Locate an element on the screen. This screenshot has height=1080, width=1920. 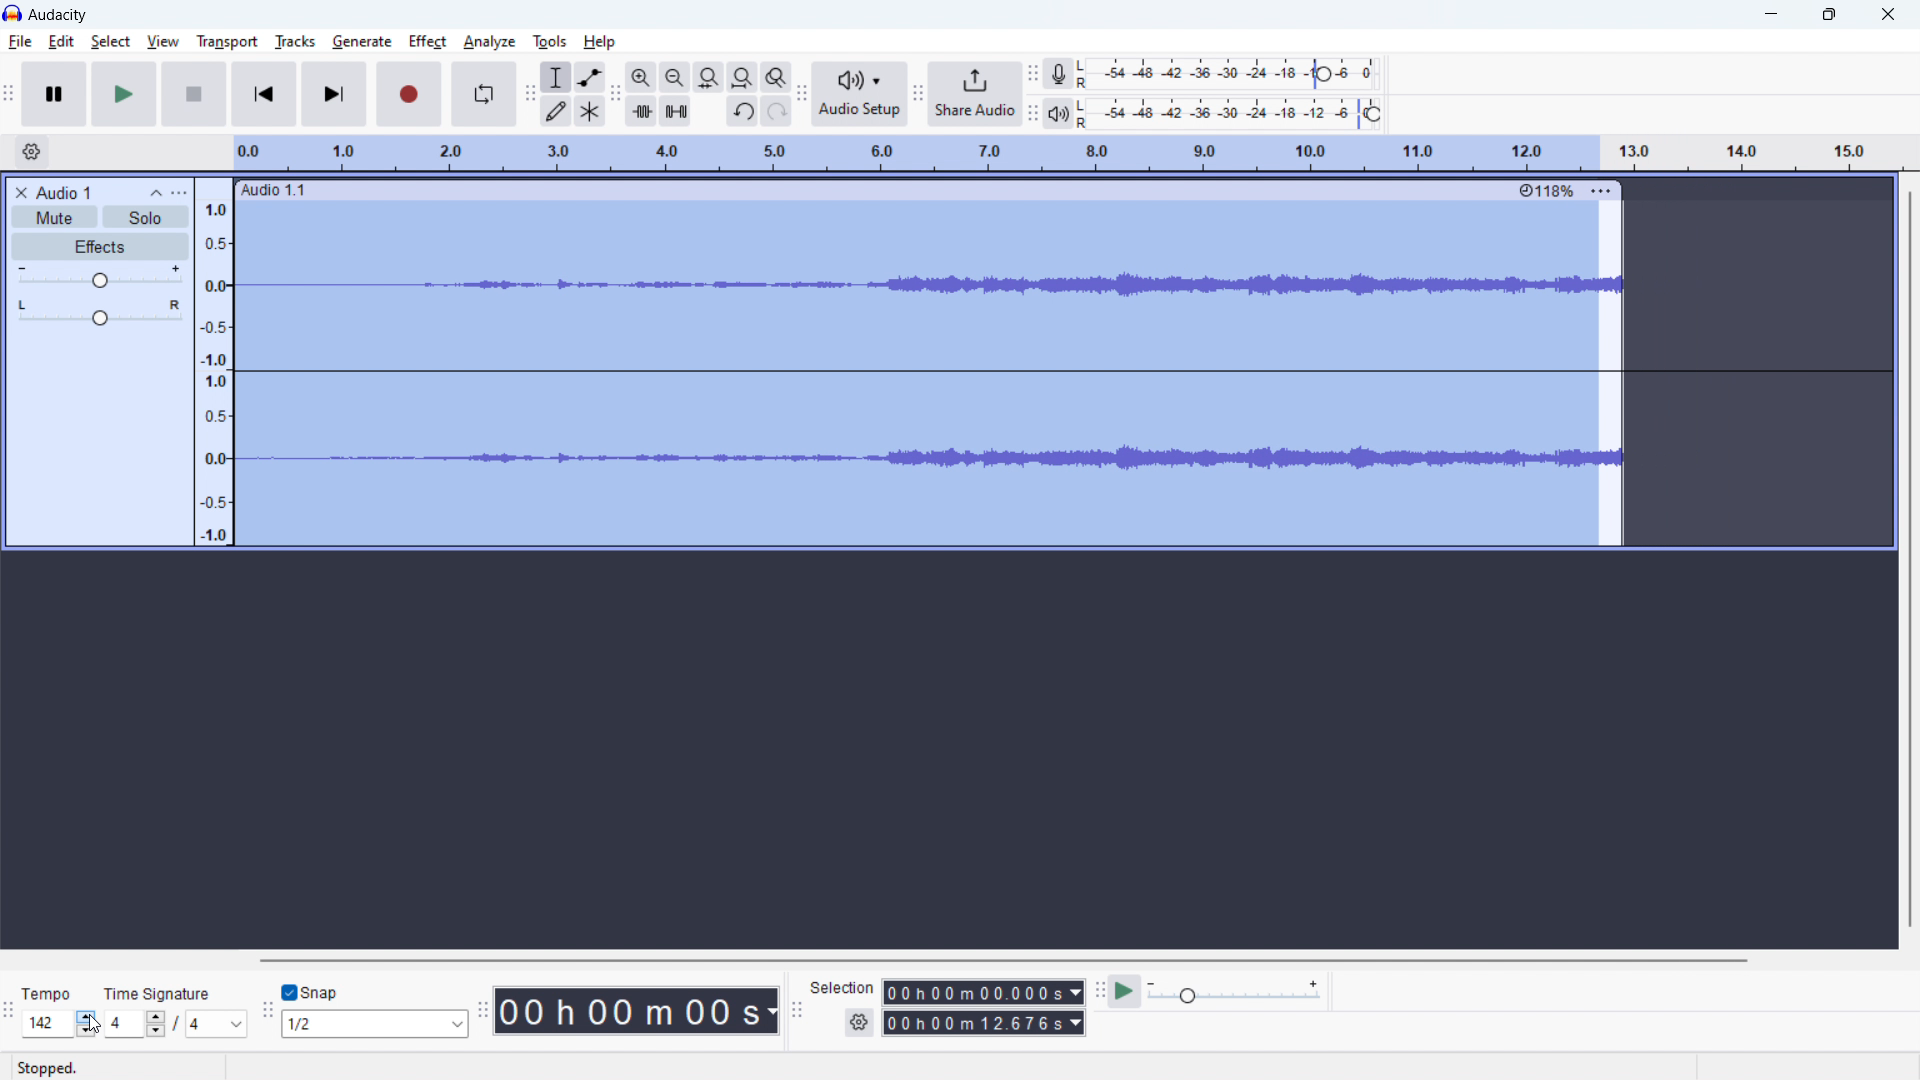
view is located at coordinates (163, 41).